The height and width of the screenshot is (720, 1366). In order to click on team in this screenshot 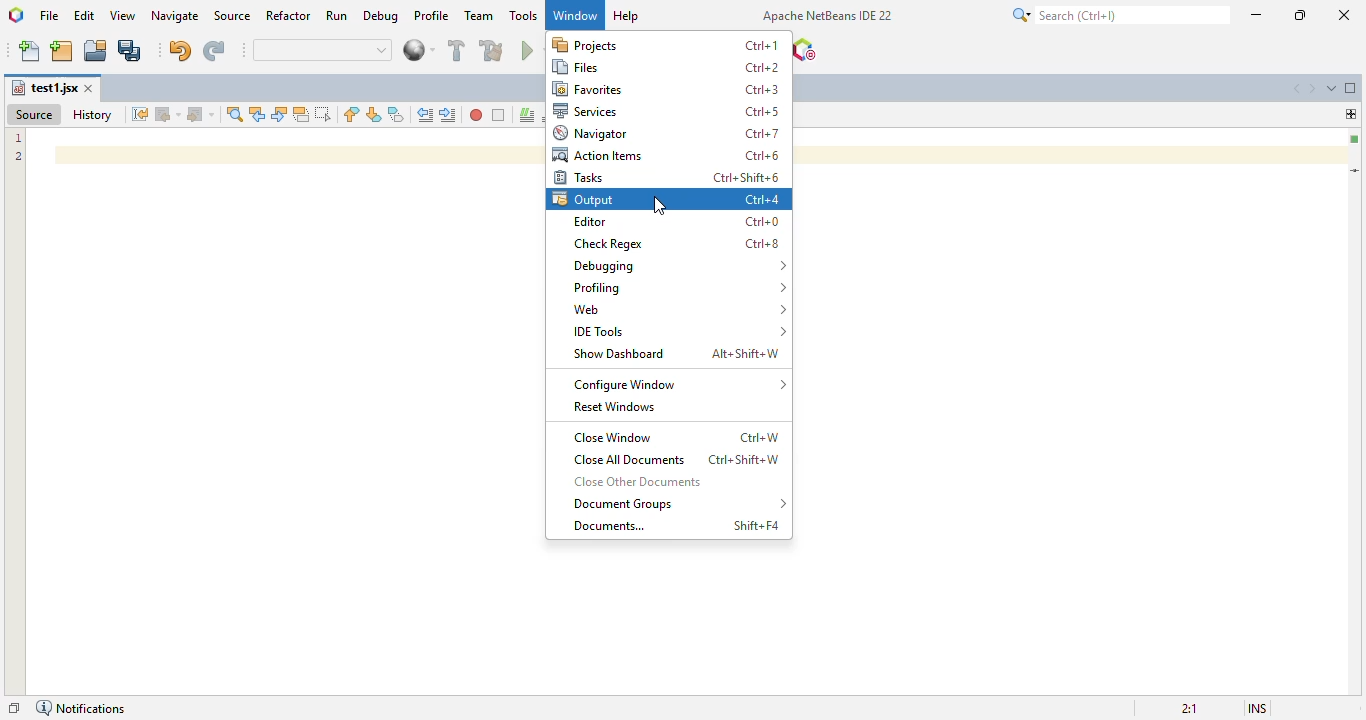, I will do `click(480, 15)`.